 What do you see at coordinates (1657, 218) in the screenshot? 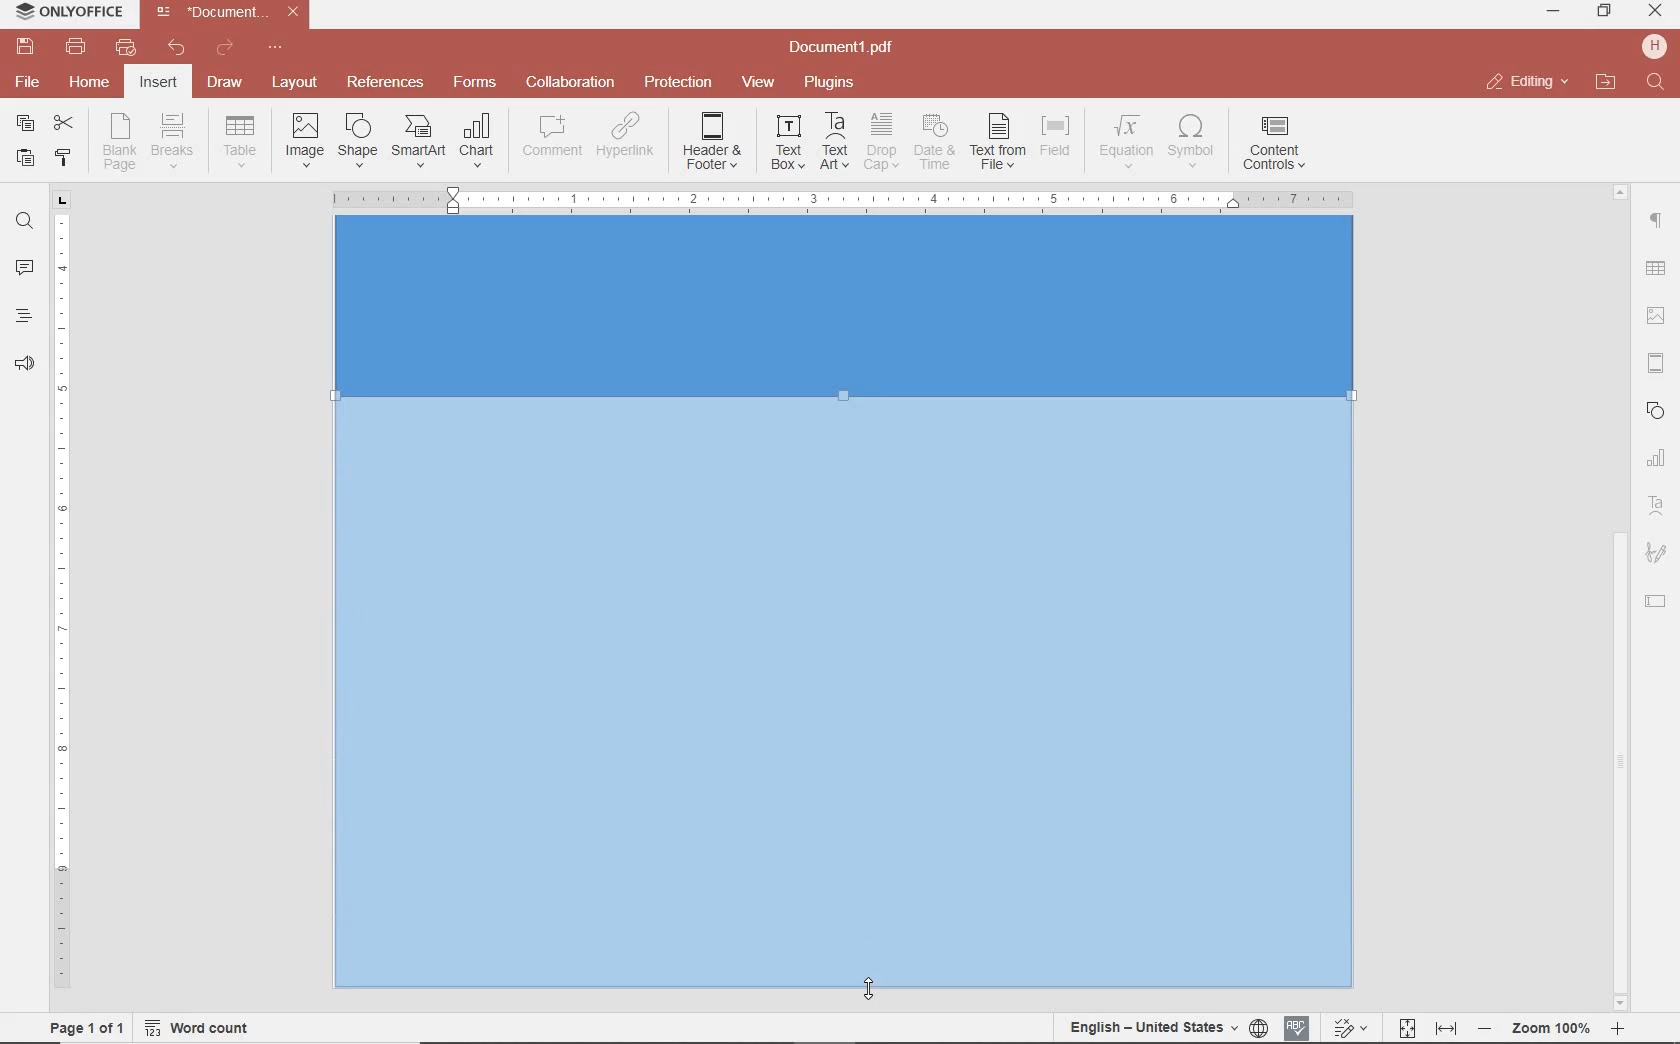
I see `paragraph setting` at bounding box center [1657, 218].